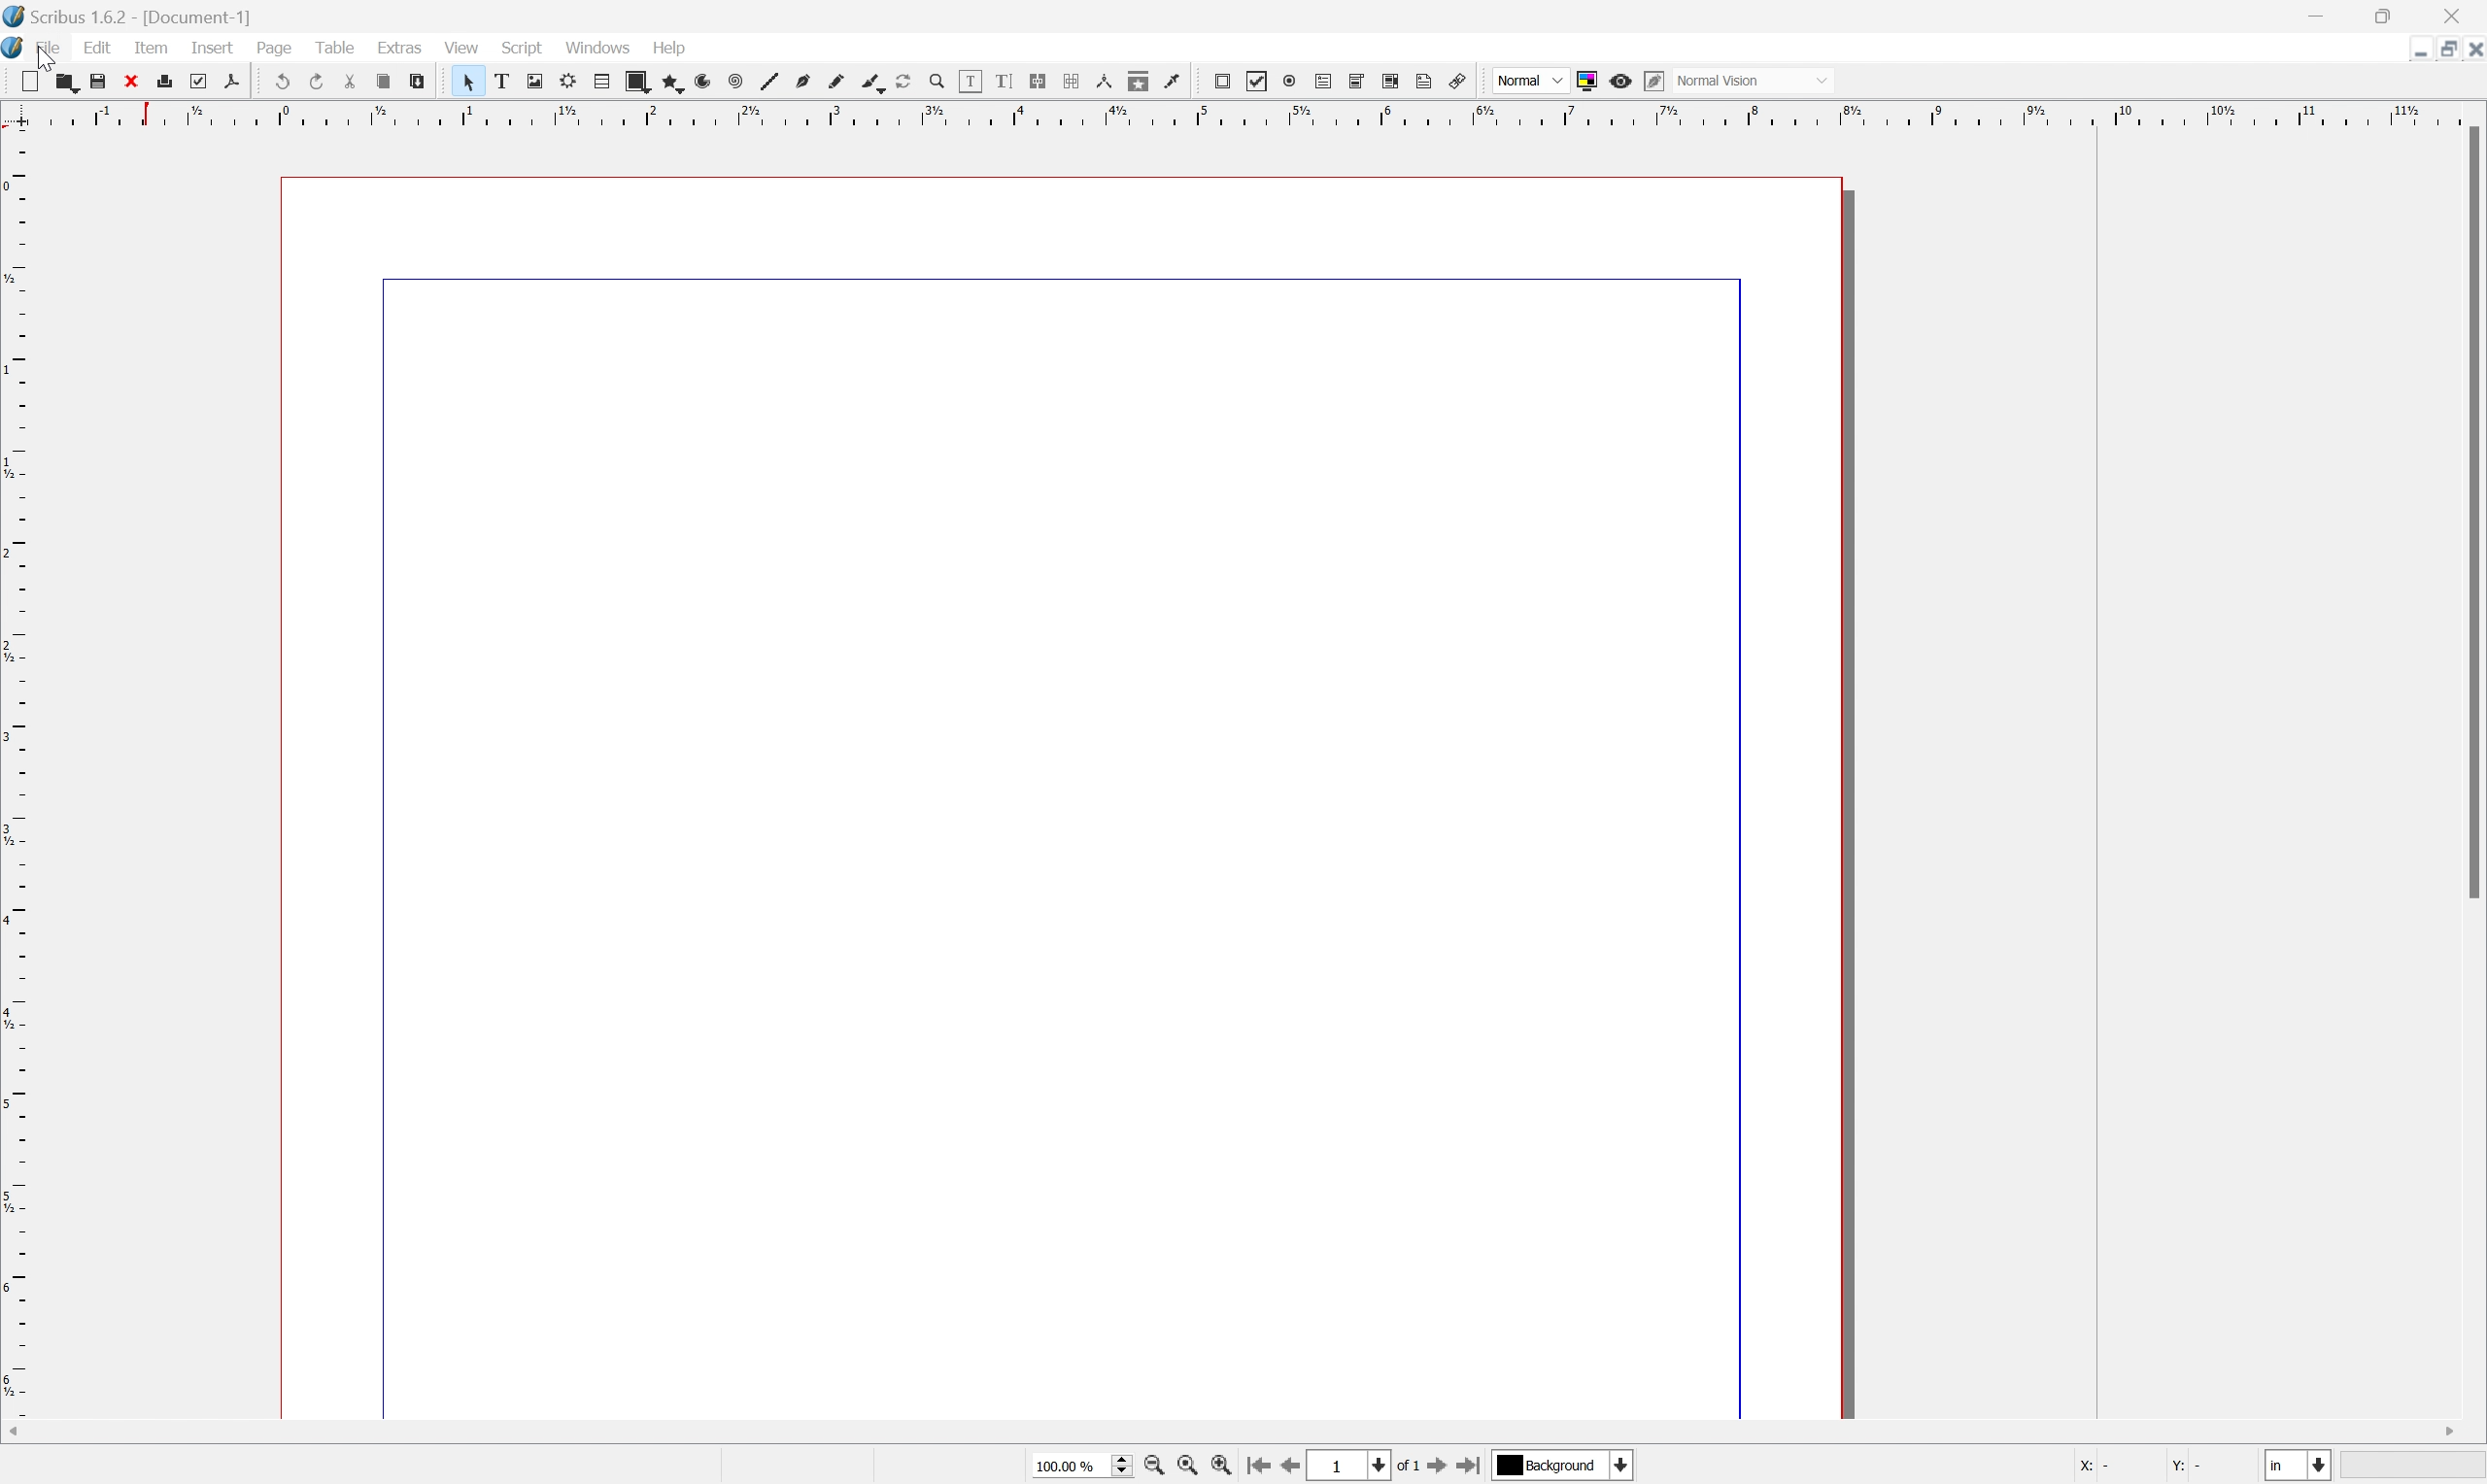  What do you see at coordinates (135, 16) in the screenshot?
I see `Scribus 1.6.2 - [Document-1]` at bounding box center [135, 16].